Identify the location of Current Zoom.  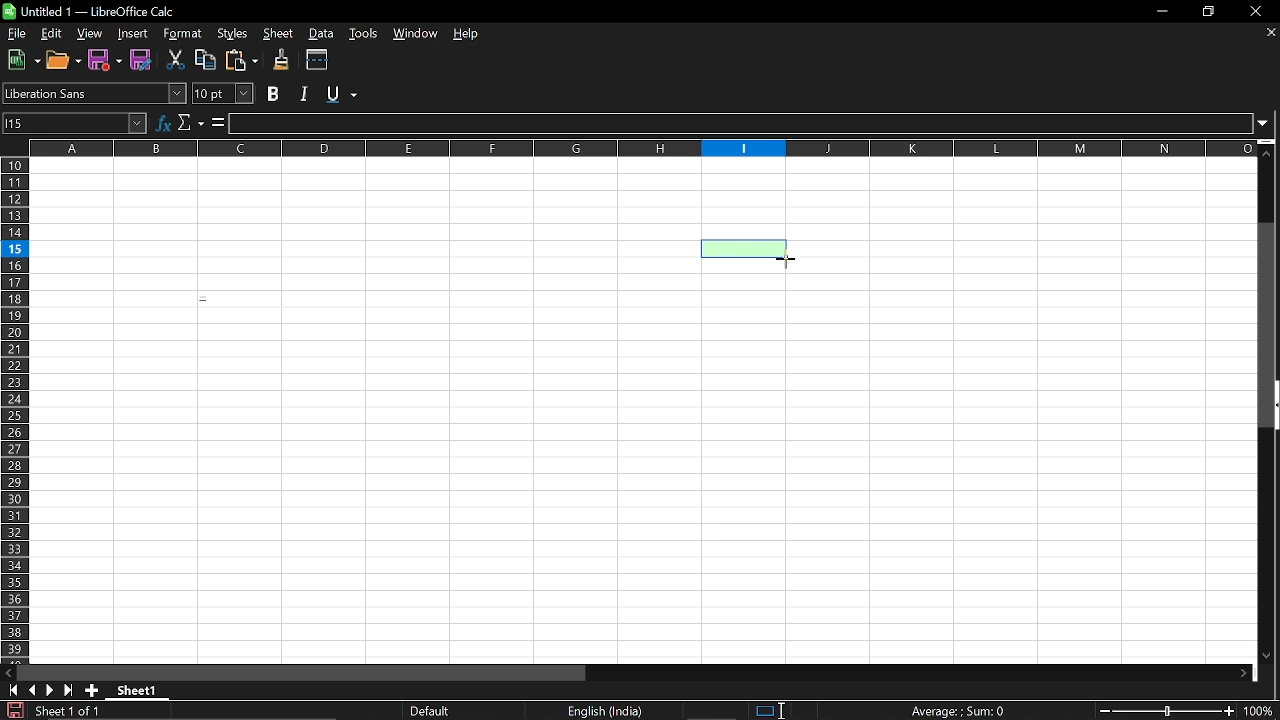
(1262, 712).